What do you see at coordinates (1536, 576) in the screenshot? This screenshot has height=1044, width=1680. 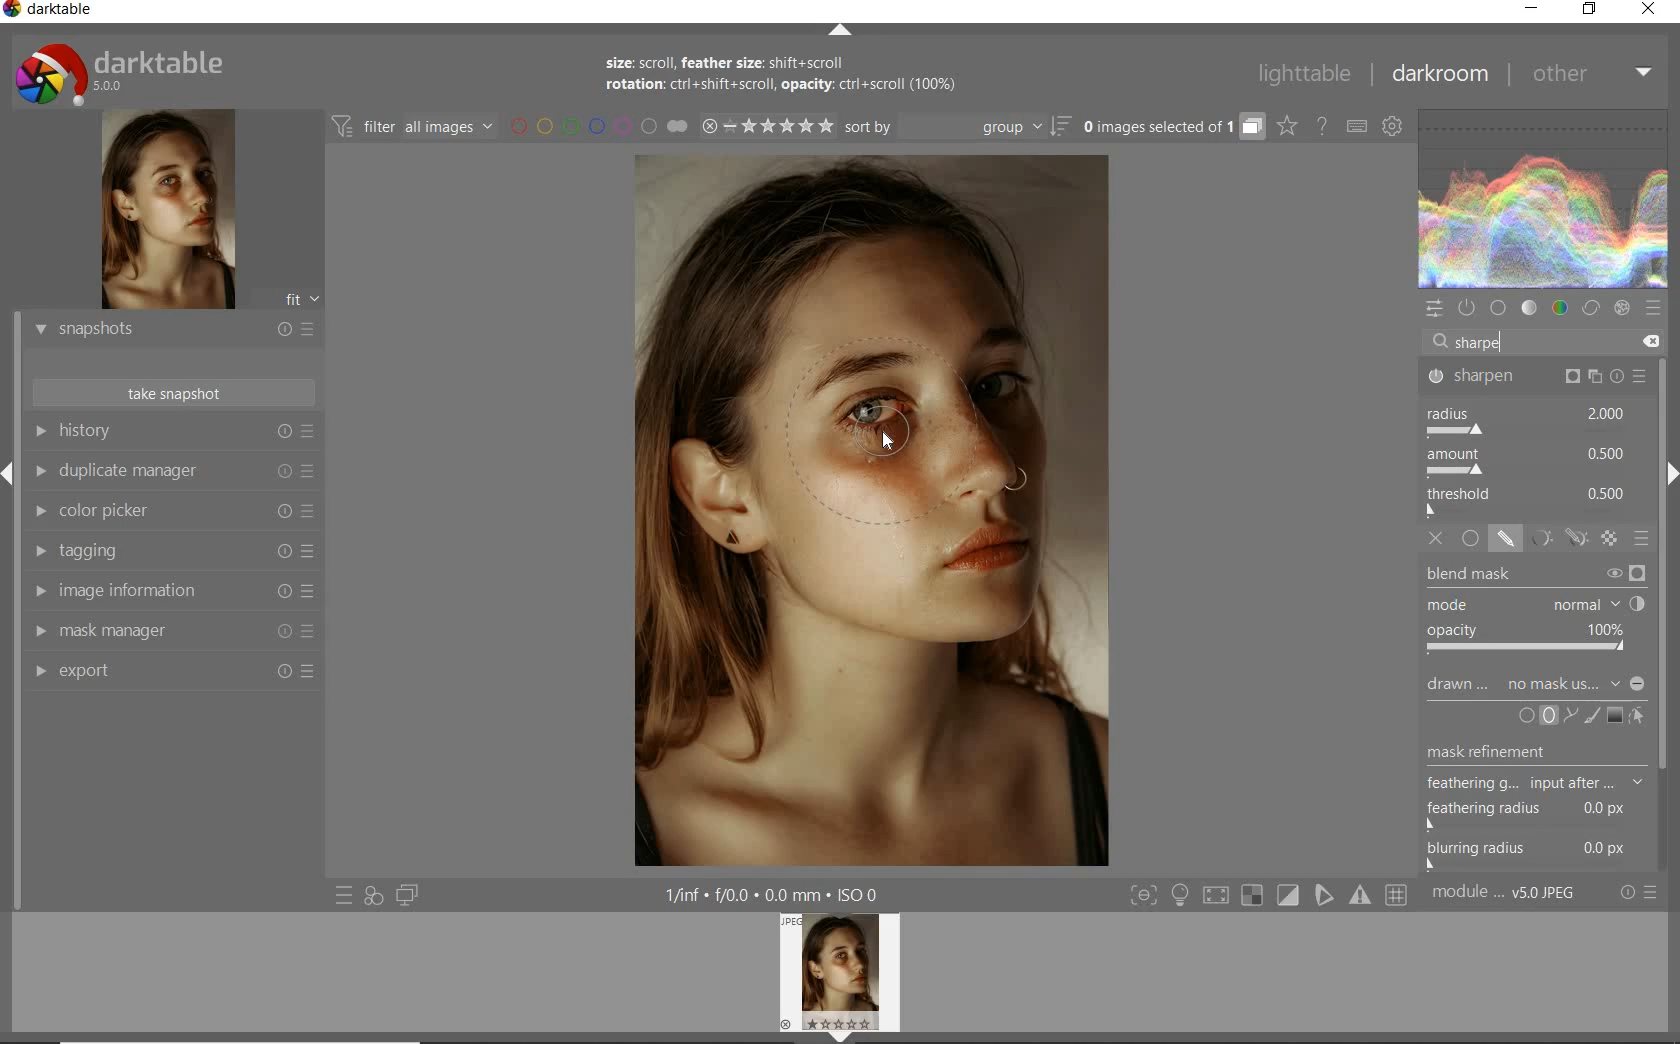 I see `BLEND MASK` at bounding box center [1536, 576].